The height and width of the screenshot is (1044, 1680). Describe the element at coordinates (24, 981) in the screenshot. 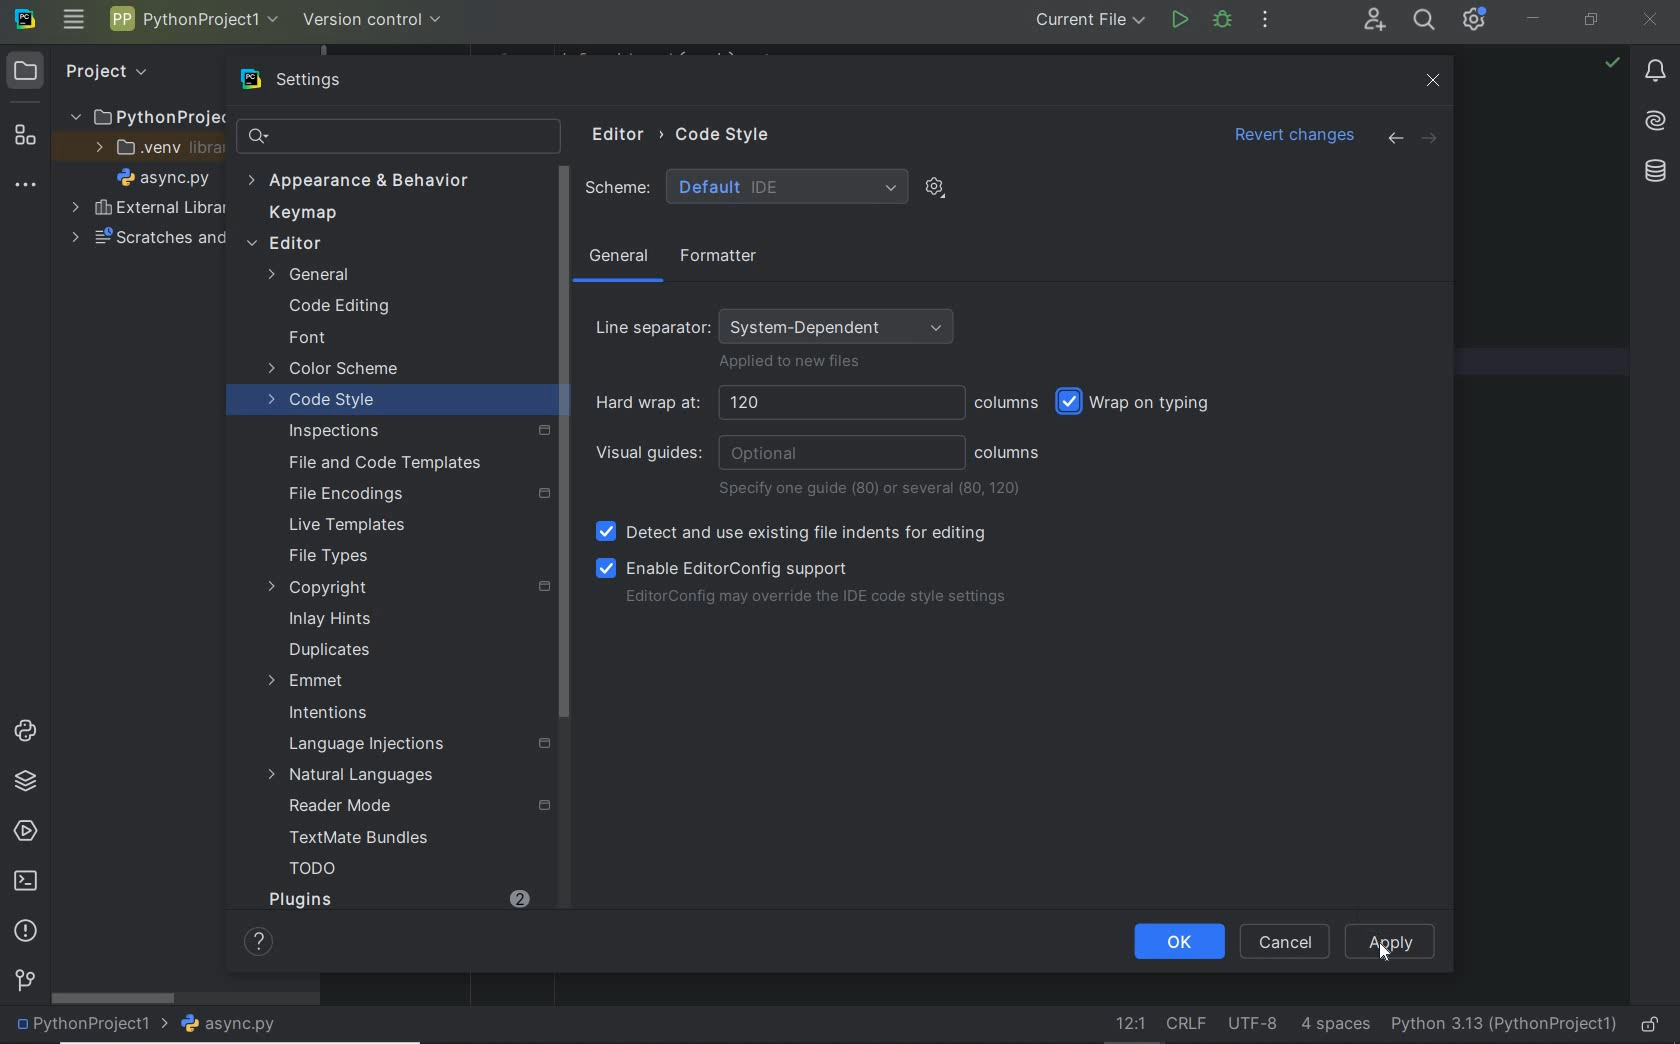

I see `version control` at that location.